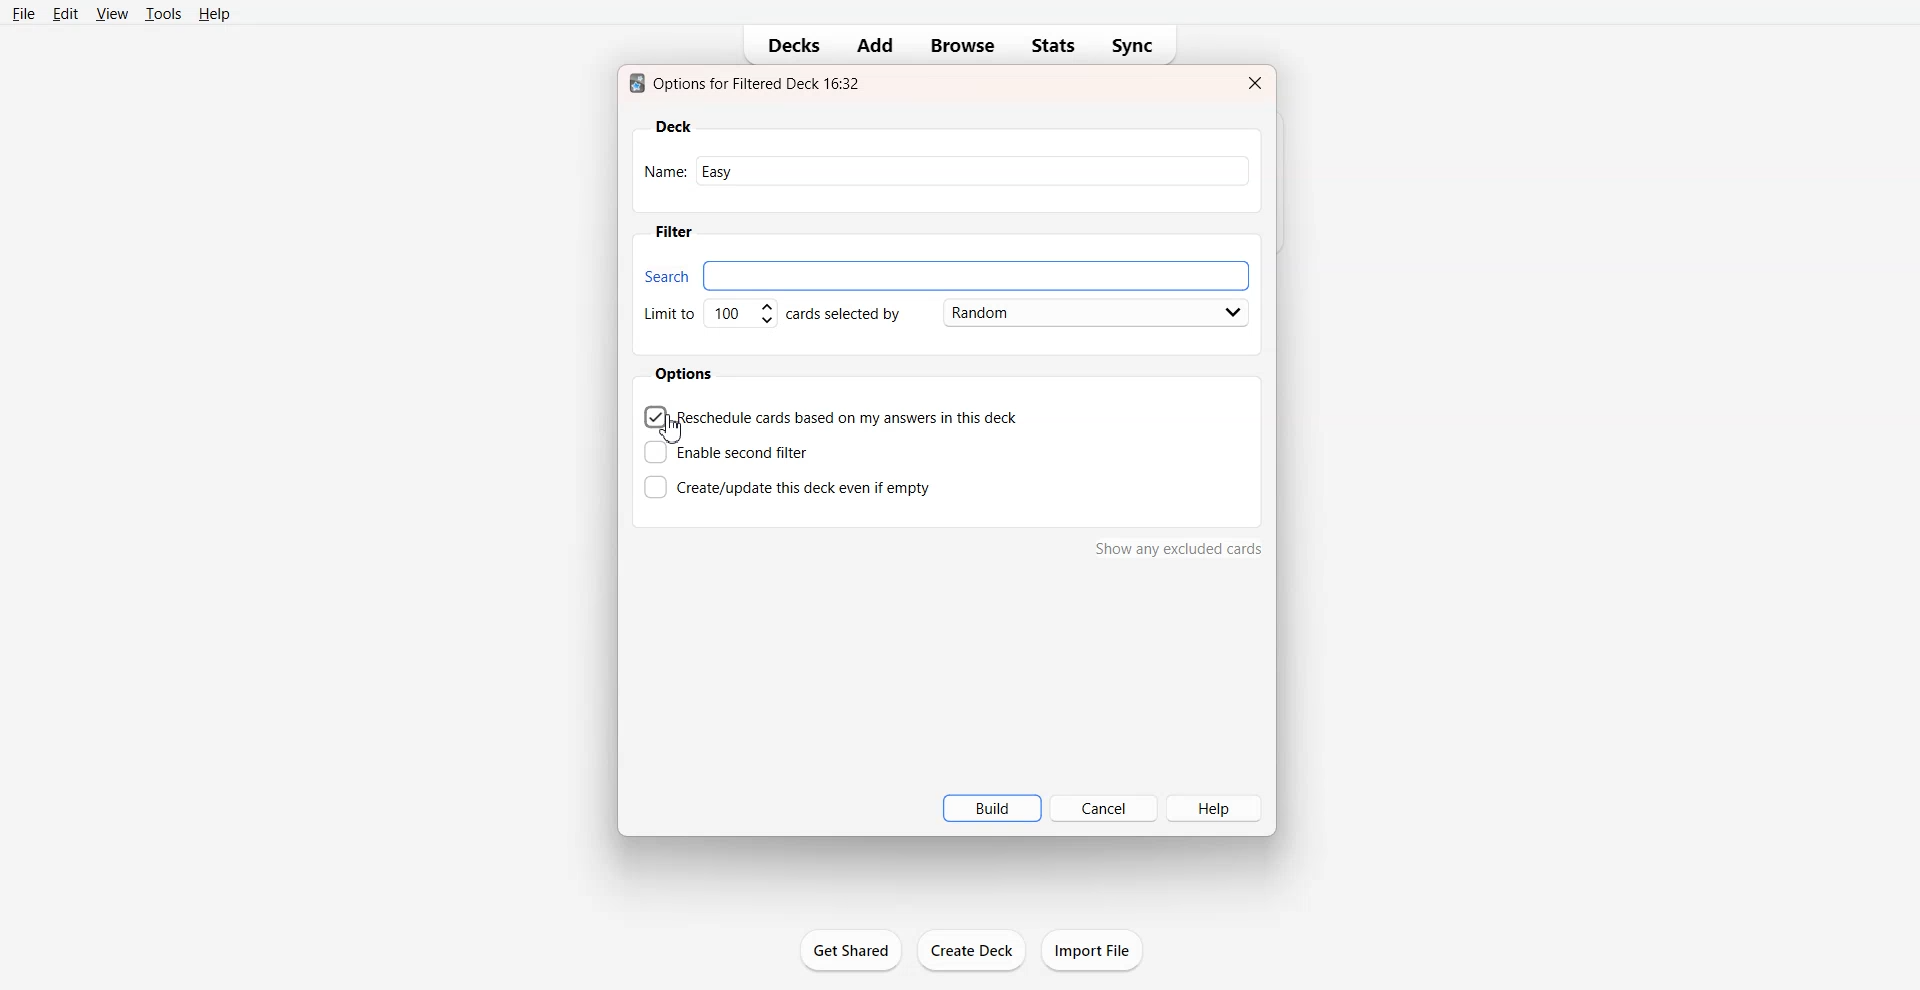  Describe the element at coordinates (24, 13) in the screenshot. I see `File` at that location.